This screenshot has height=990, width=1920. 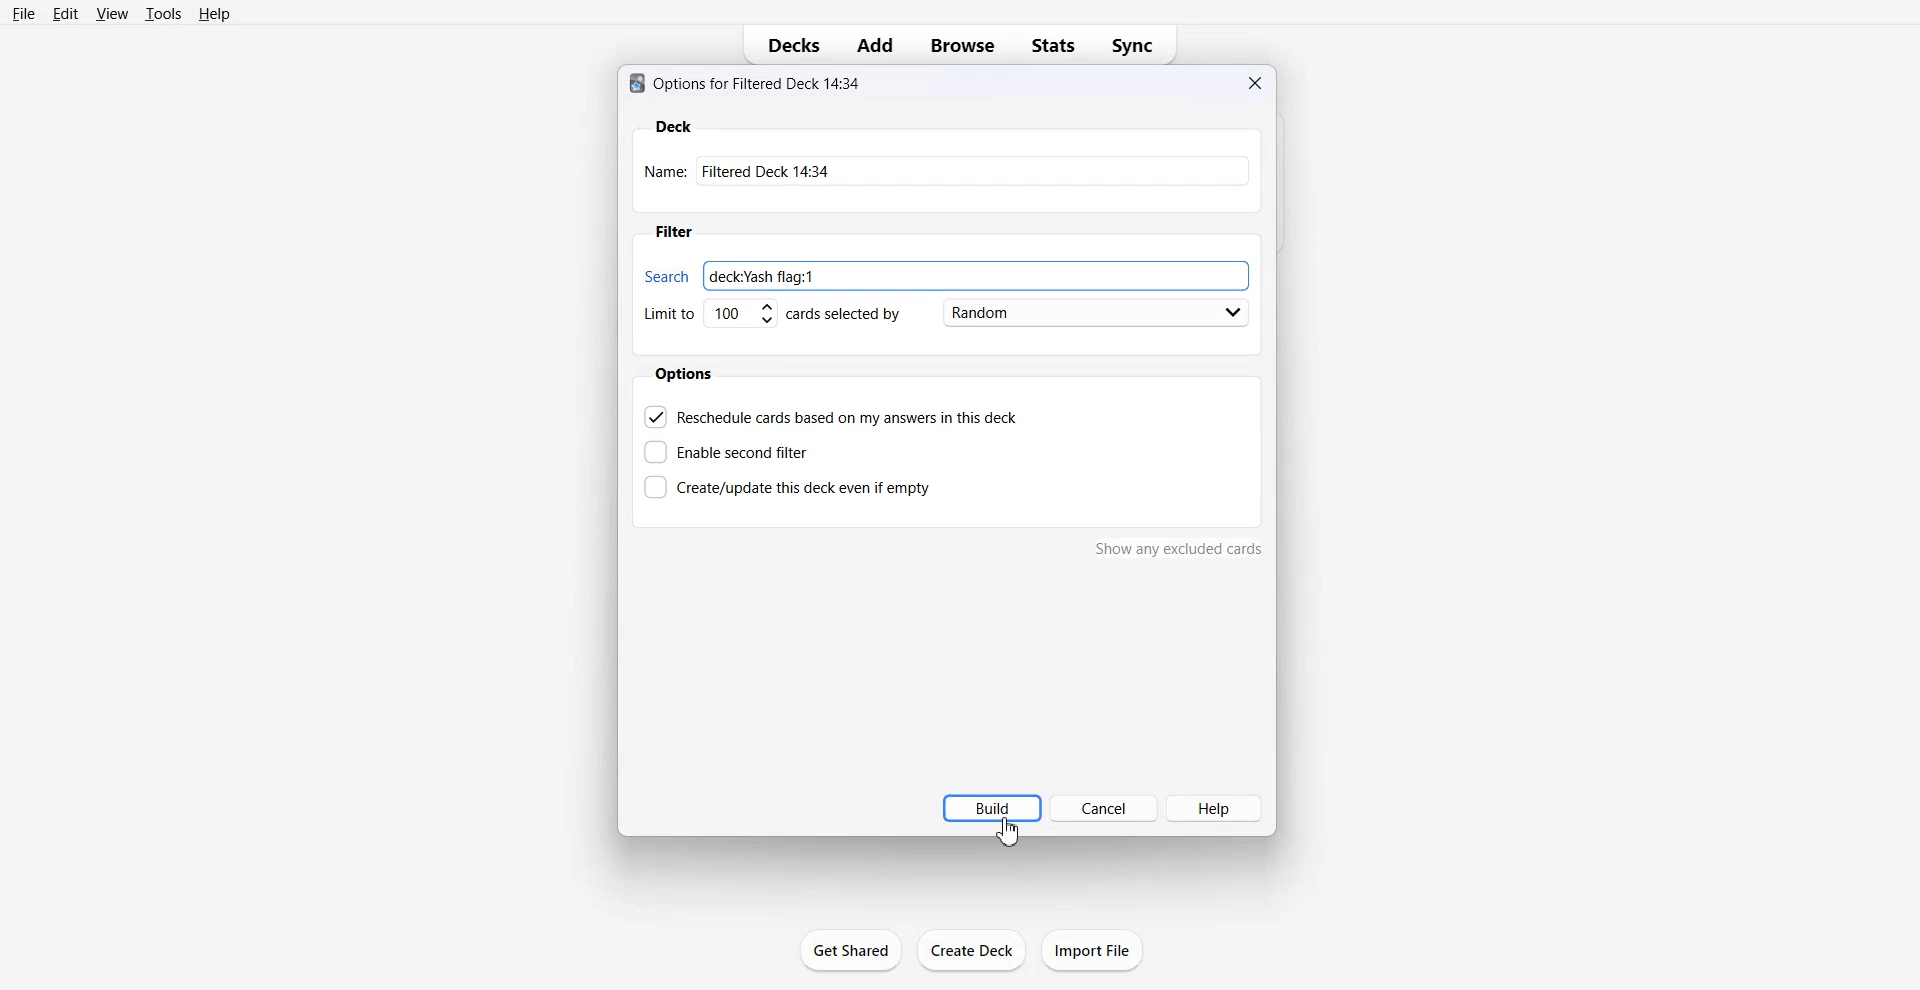 What do you see at coordinates (787, 486) in the screenshot?
I see `update this deck even if empty` at bounding box center [787, 486].